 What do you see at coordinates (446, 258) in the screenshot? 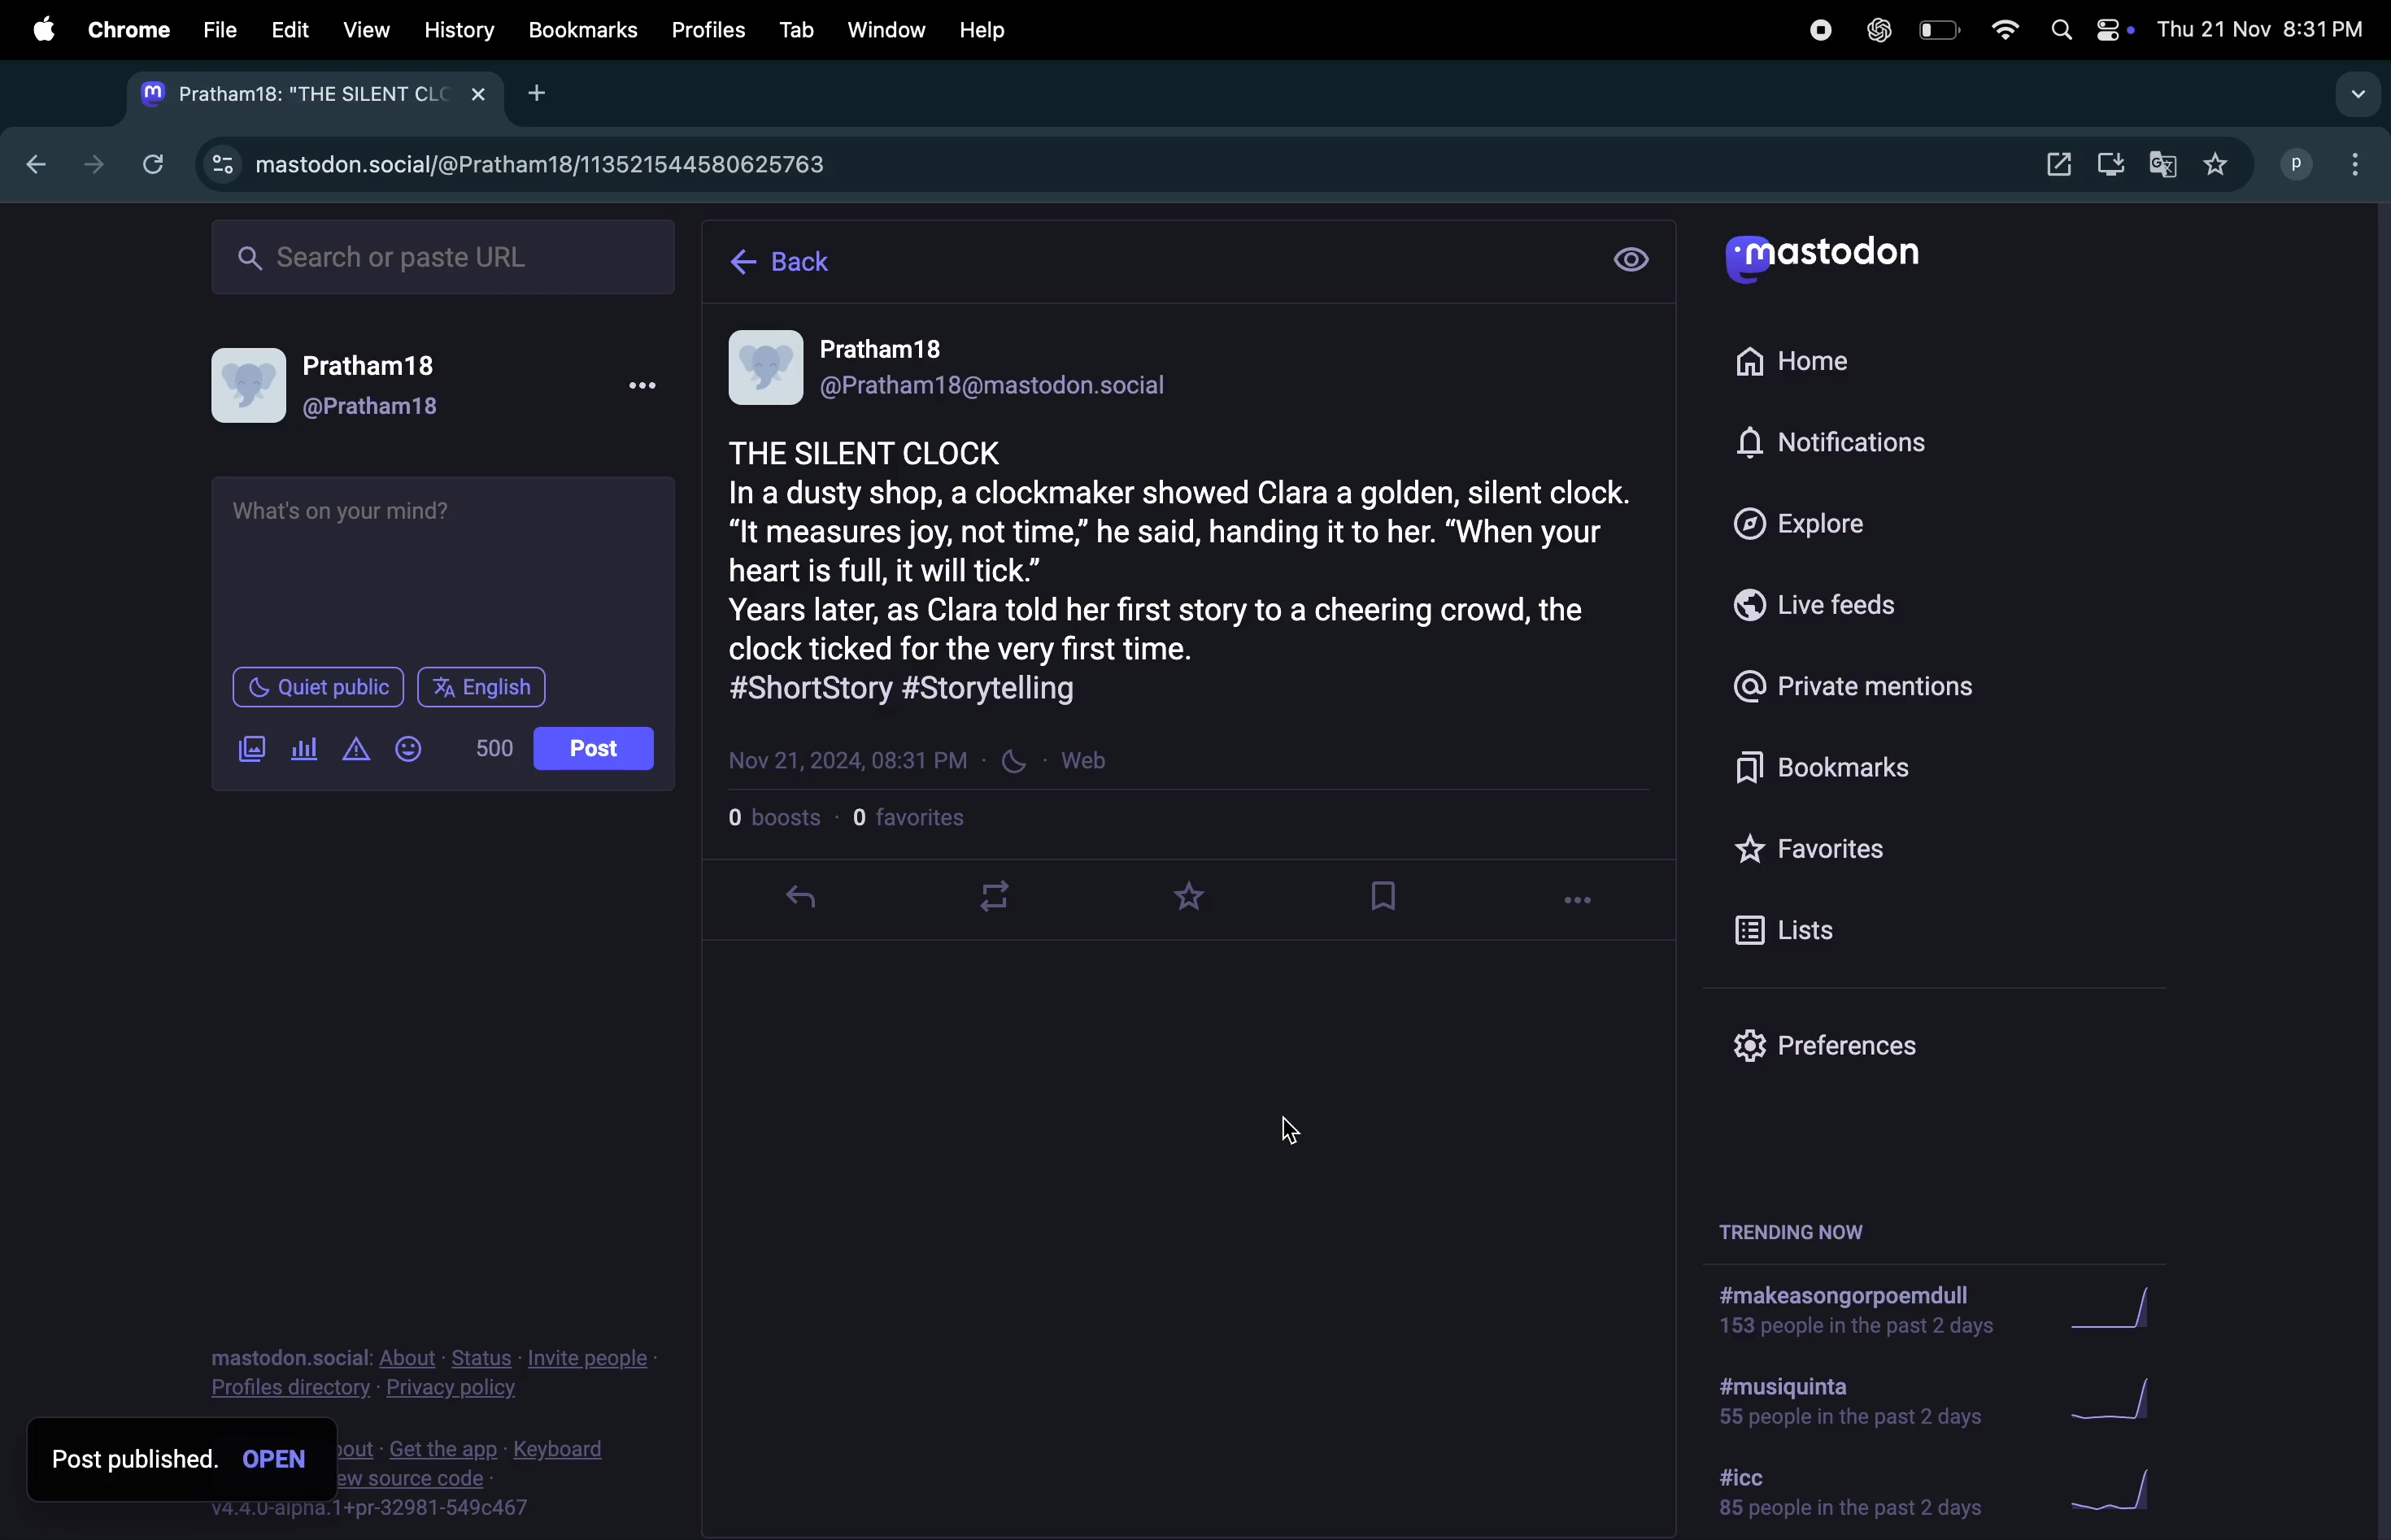
I see `searchbar` at bounding box center [446, 258].